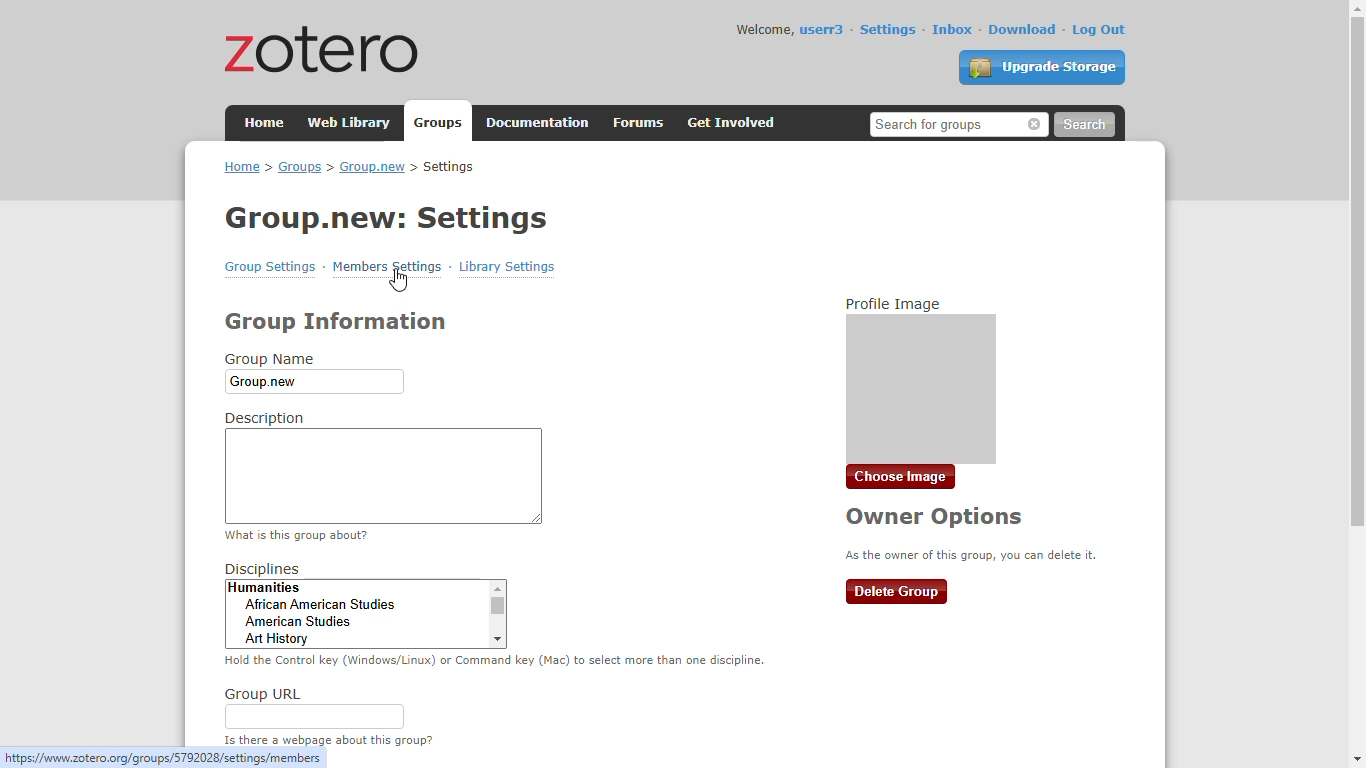 The image size is (1366, 768). Describe the element at coordinates (888, 29) in the screenshot. I see `settings` at that location.